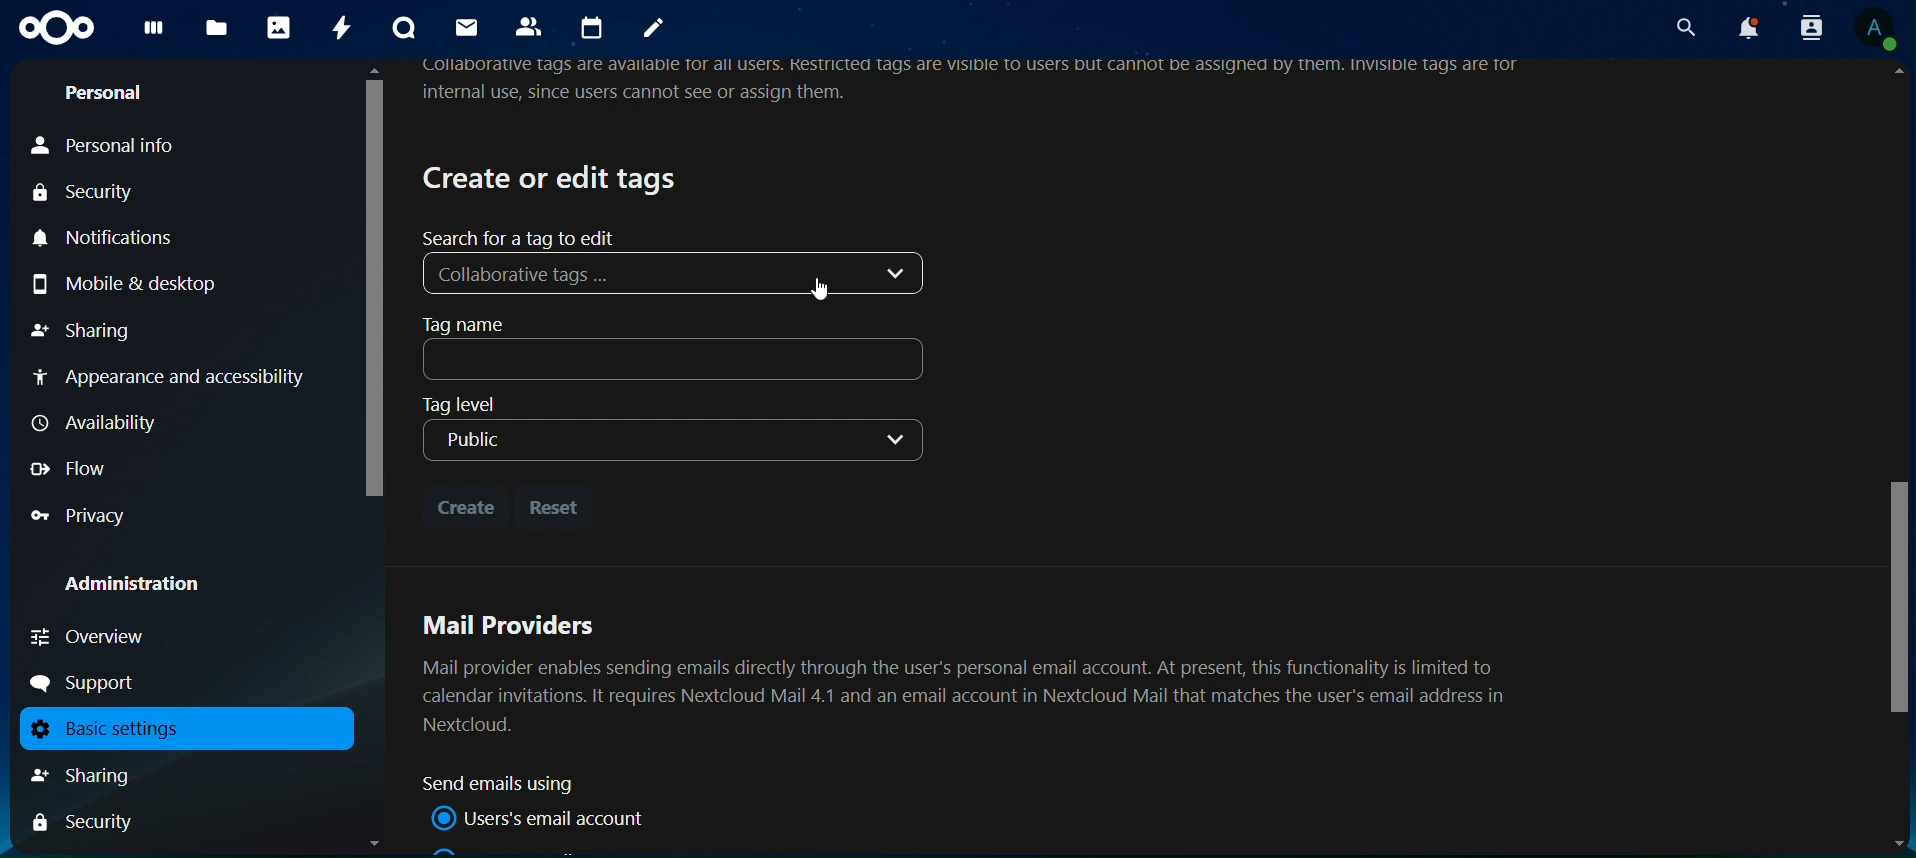 The height and width of the screenshot is (858, 1916). What do you see at coordinates (533, 28) in the screenshot?
I see `contacts` at bounding box center [533, 28].